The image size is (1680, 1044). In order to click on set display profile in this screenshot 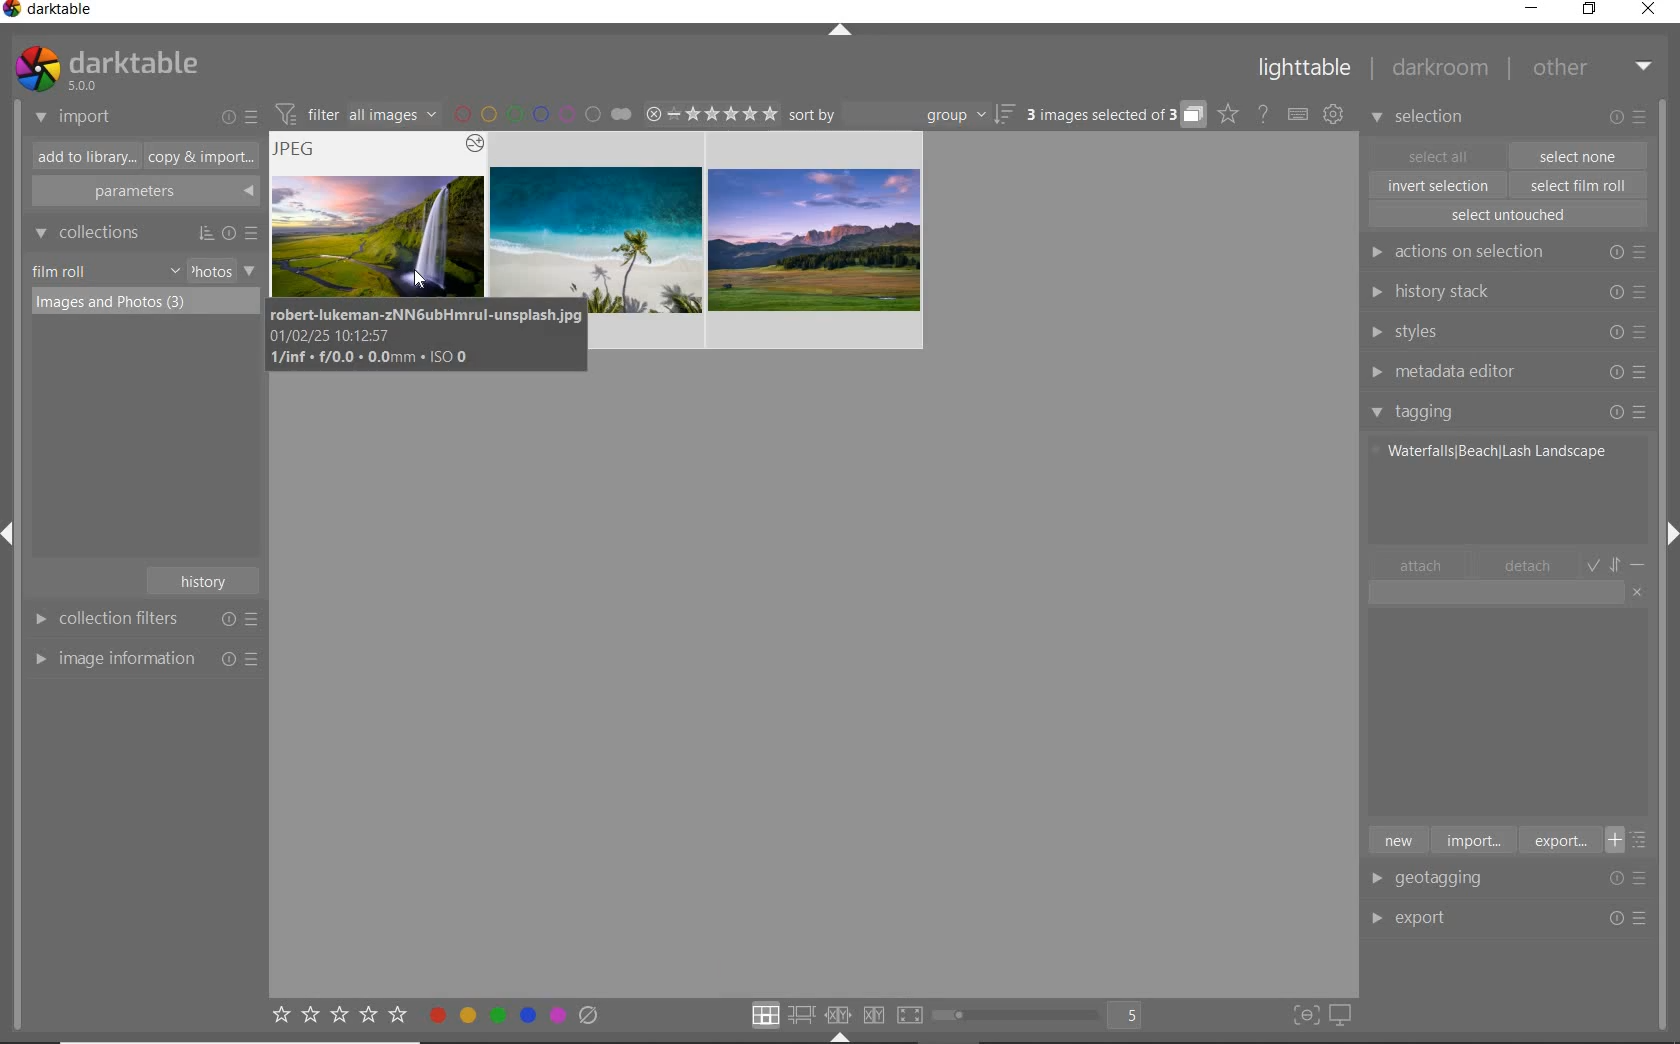, I will do `click(1340, 1016)`.